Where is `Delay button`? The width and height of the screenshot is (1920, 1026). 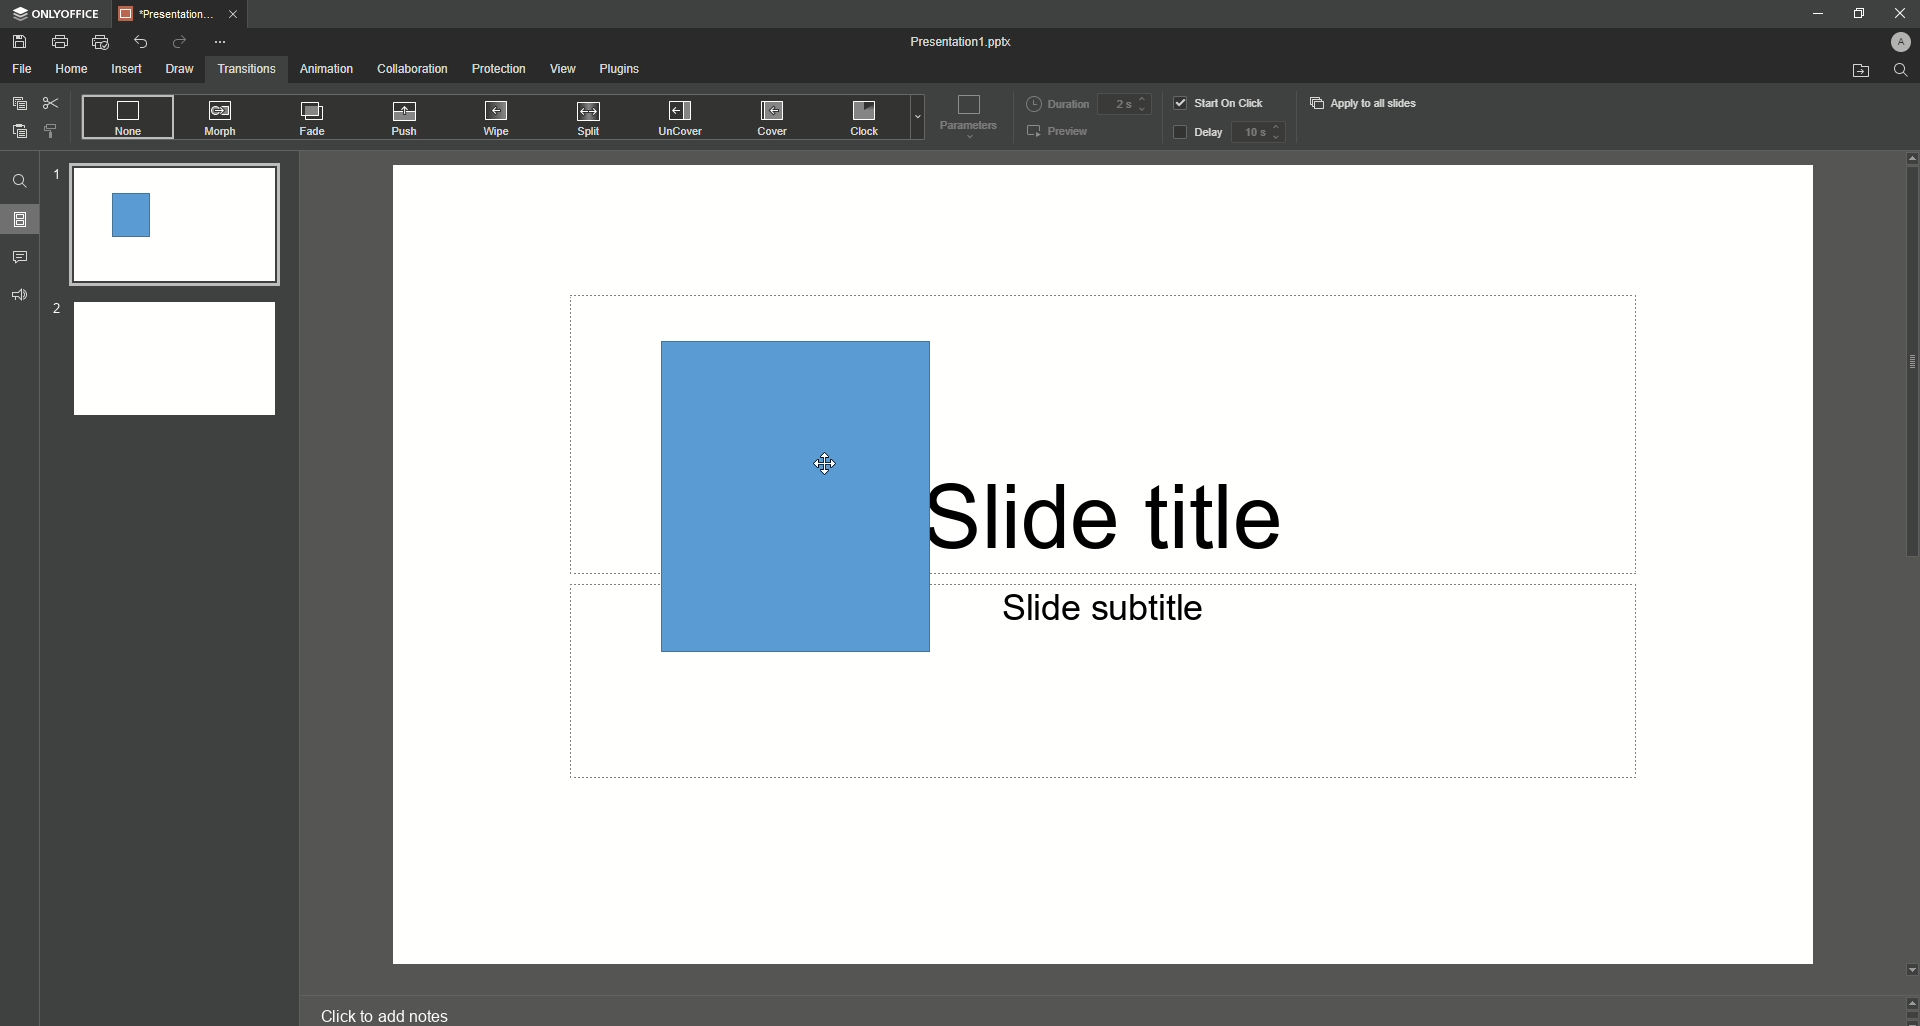 Delay button is located at coordinates (1194, 134).